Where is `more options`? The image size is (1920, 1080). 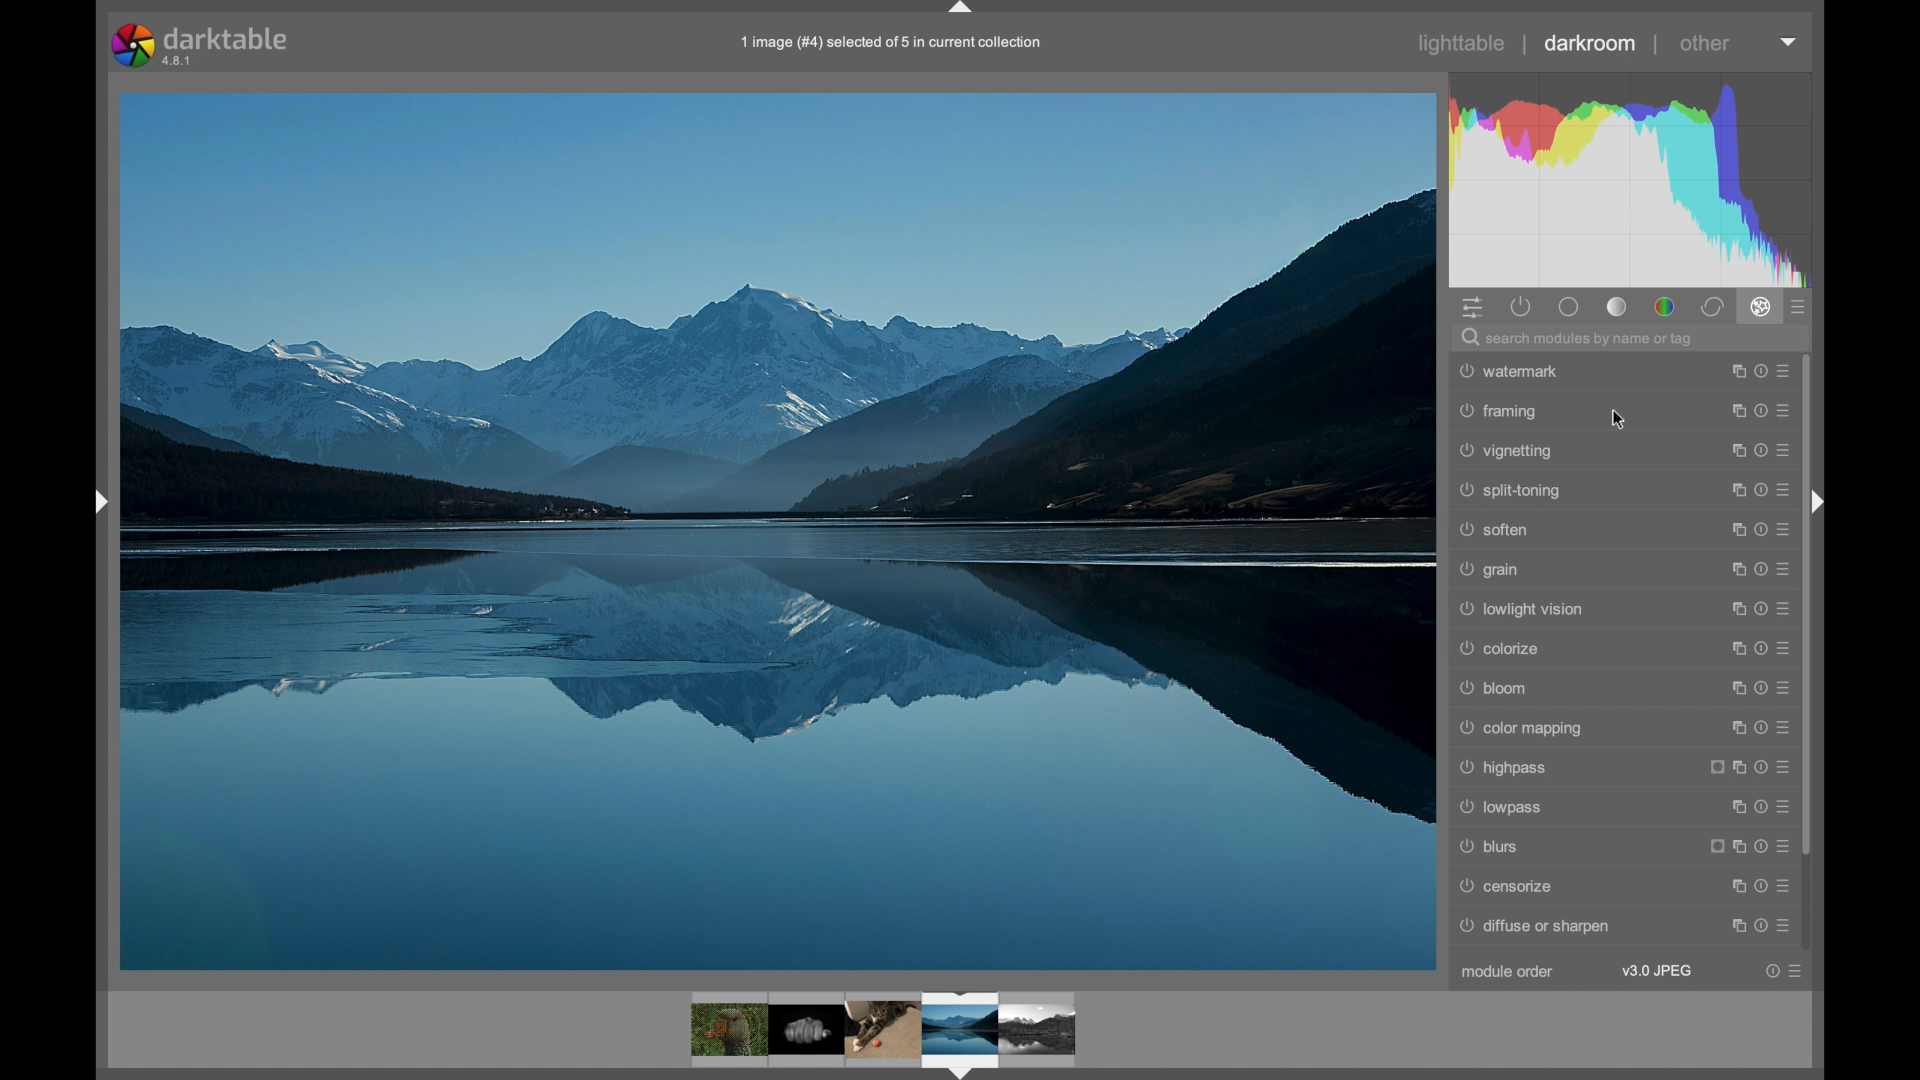 more options is located at coordinates (1762, 490).